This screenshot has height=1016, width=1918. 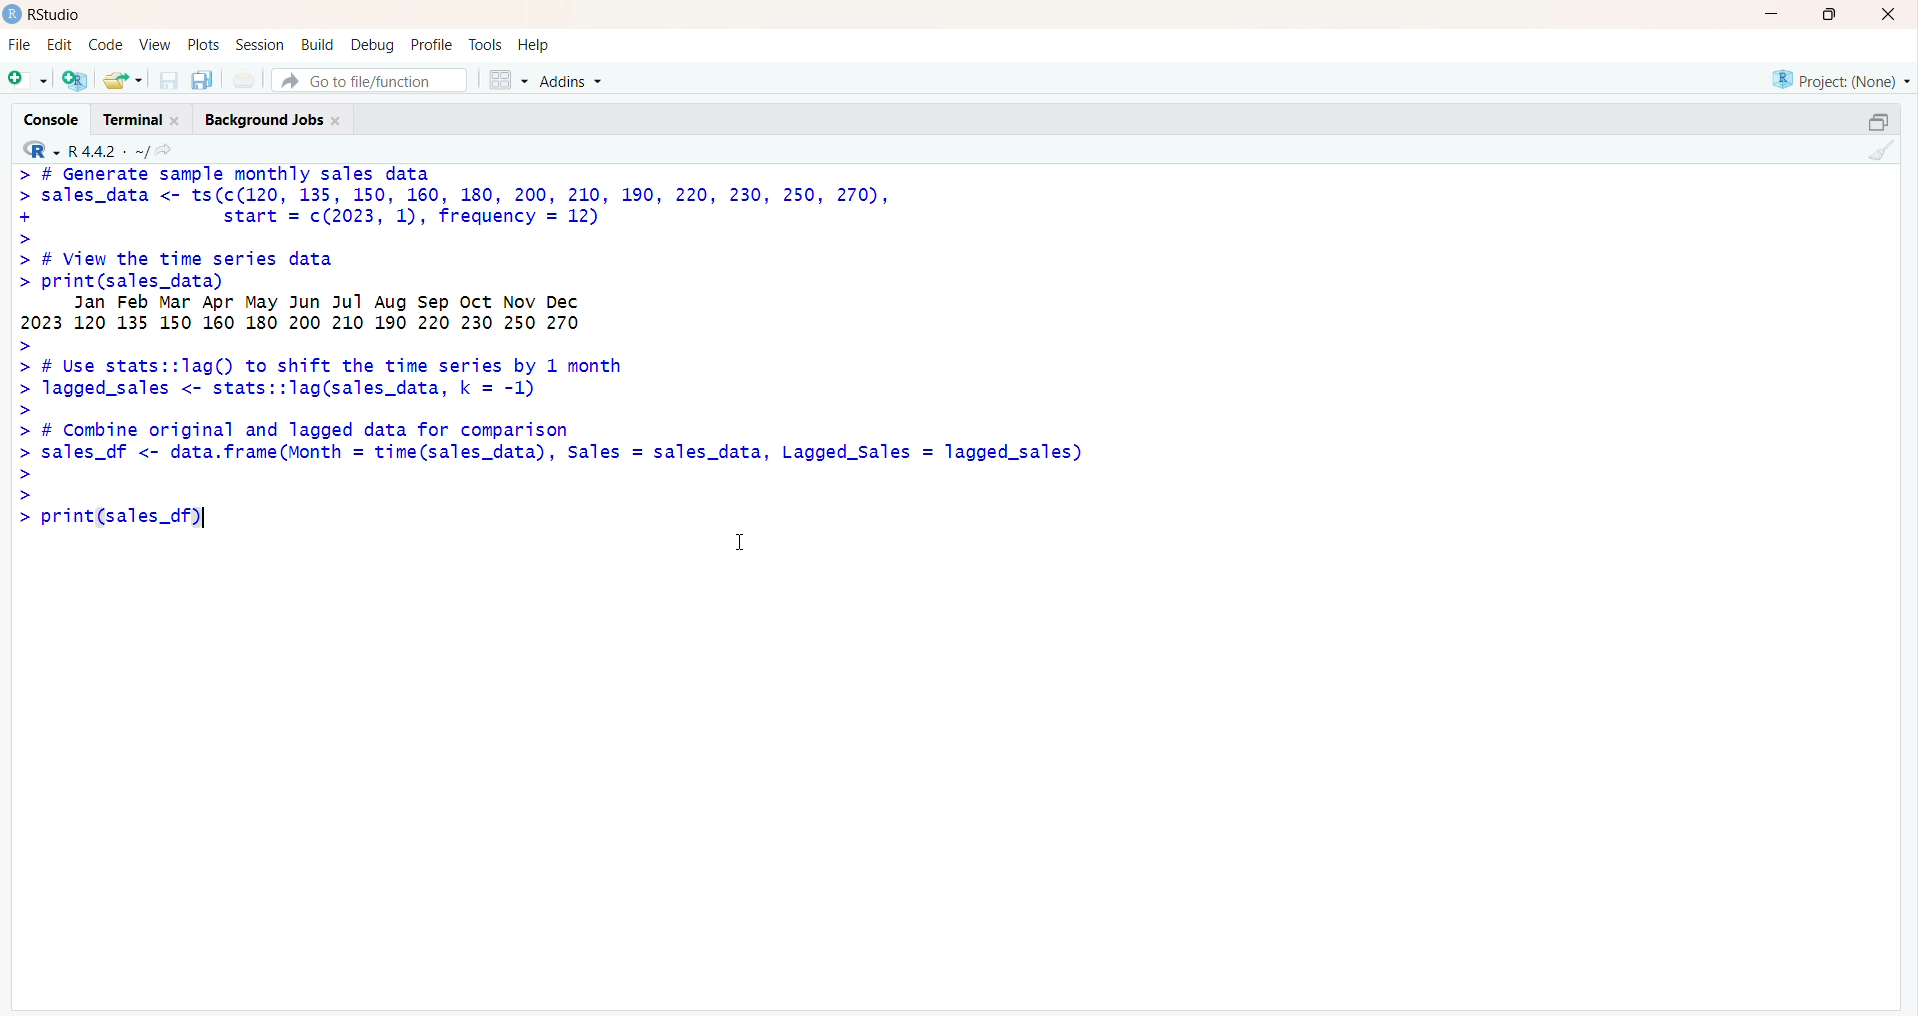 I want to click on cursor, so click(x=741, y=546).